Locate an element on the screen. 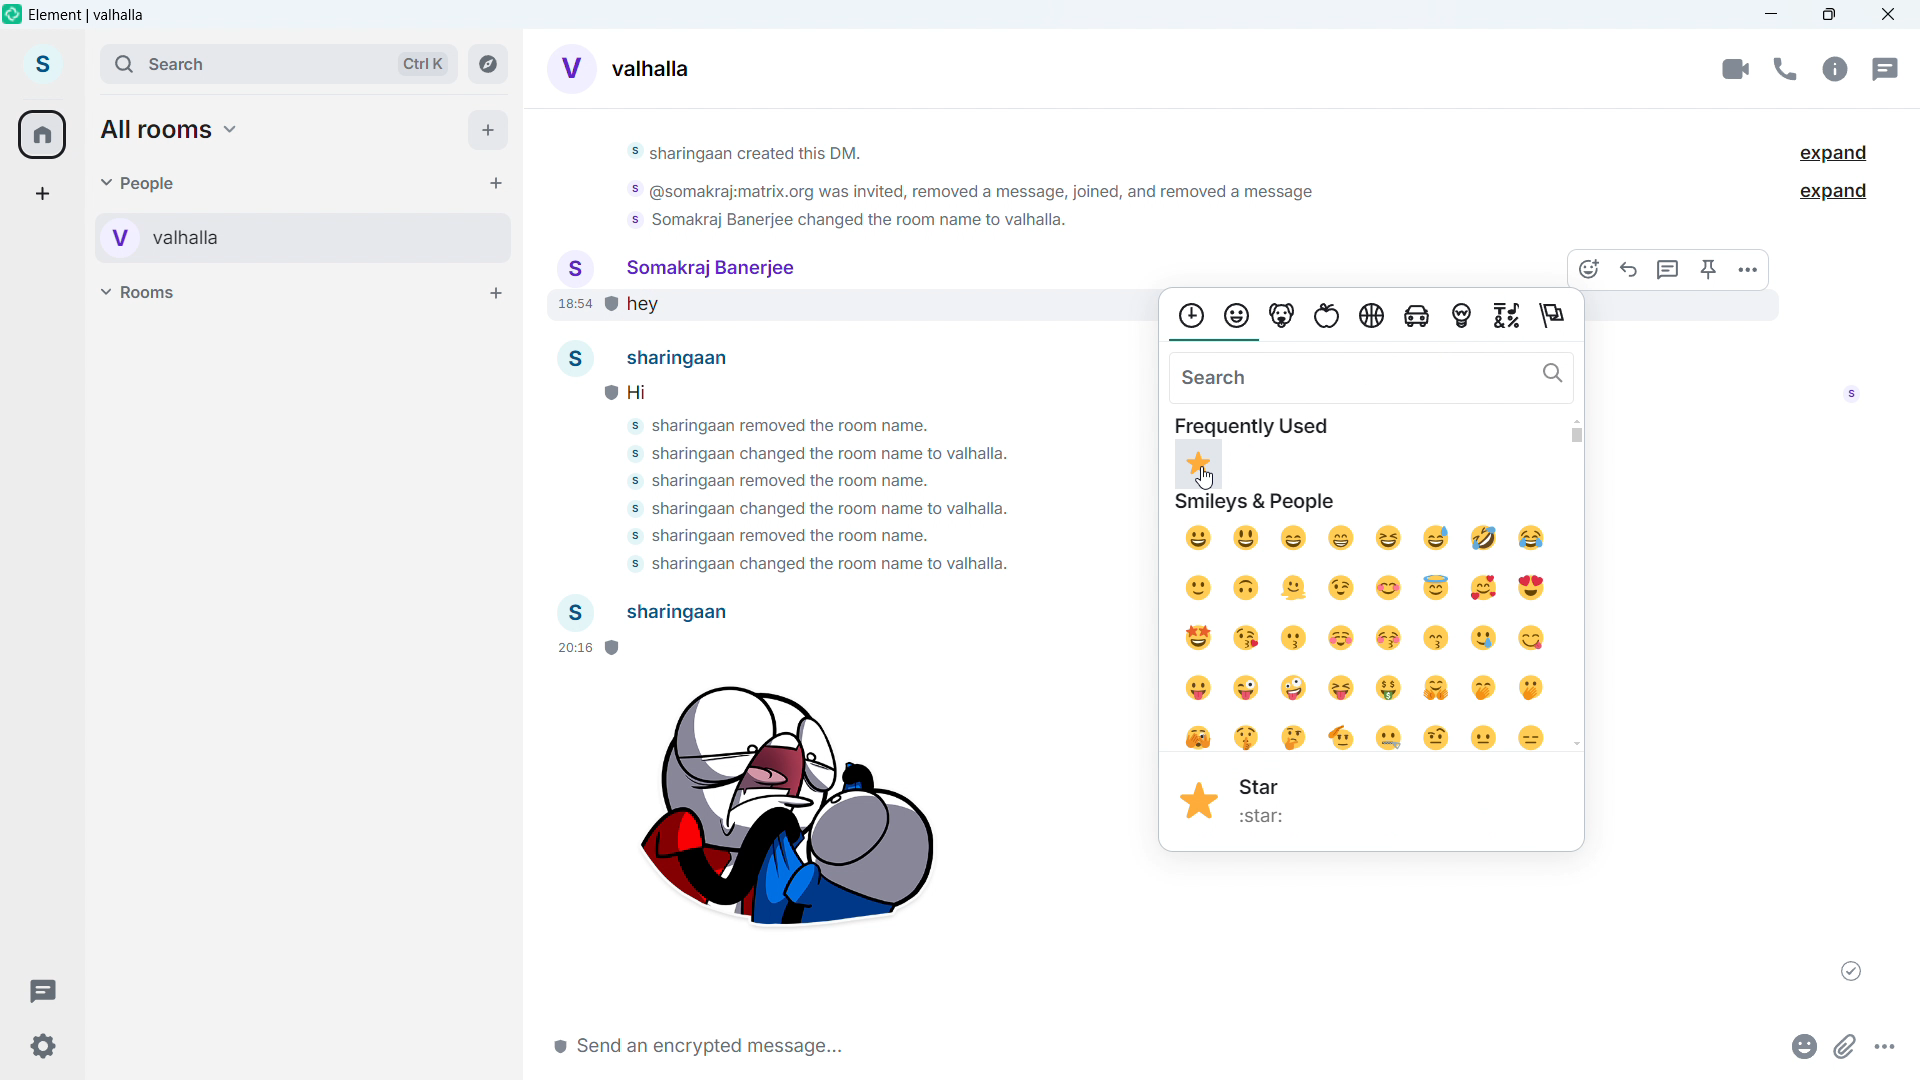  upside down face is located at coordinates (1246, 591).